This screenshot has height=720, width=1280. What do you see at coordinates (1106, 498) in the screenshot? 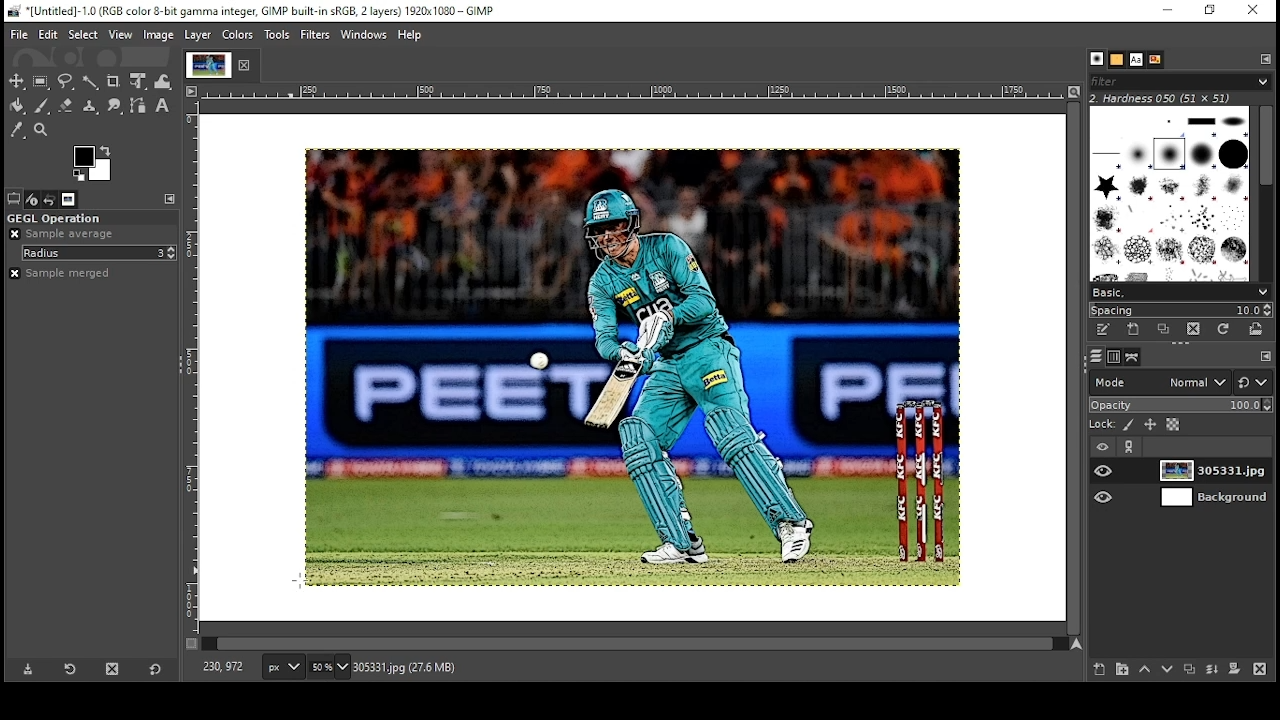
I see `layer on/off` at bounding box center [1106, 498].